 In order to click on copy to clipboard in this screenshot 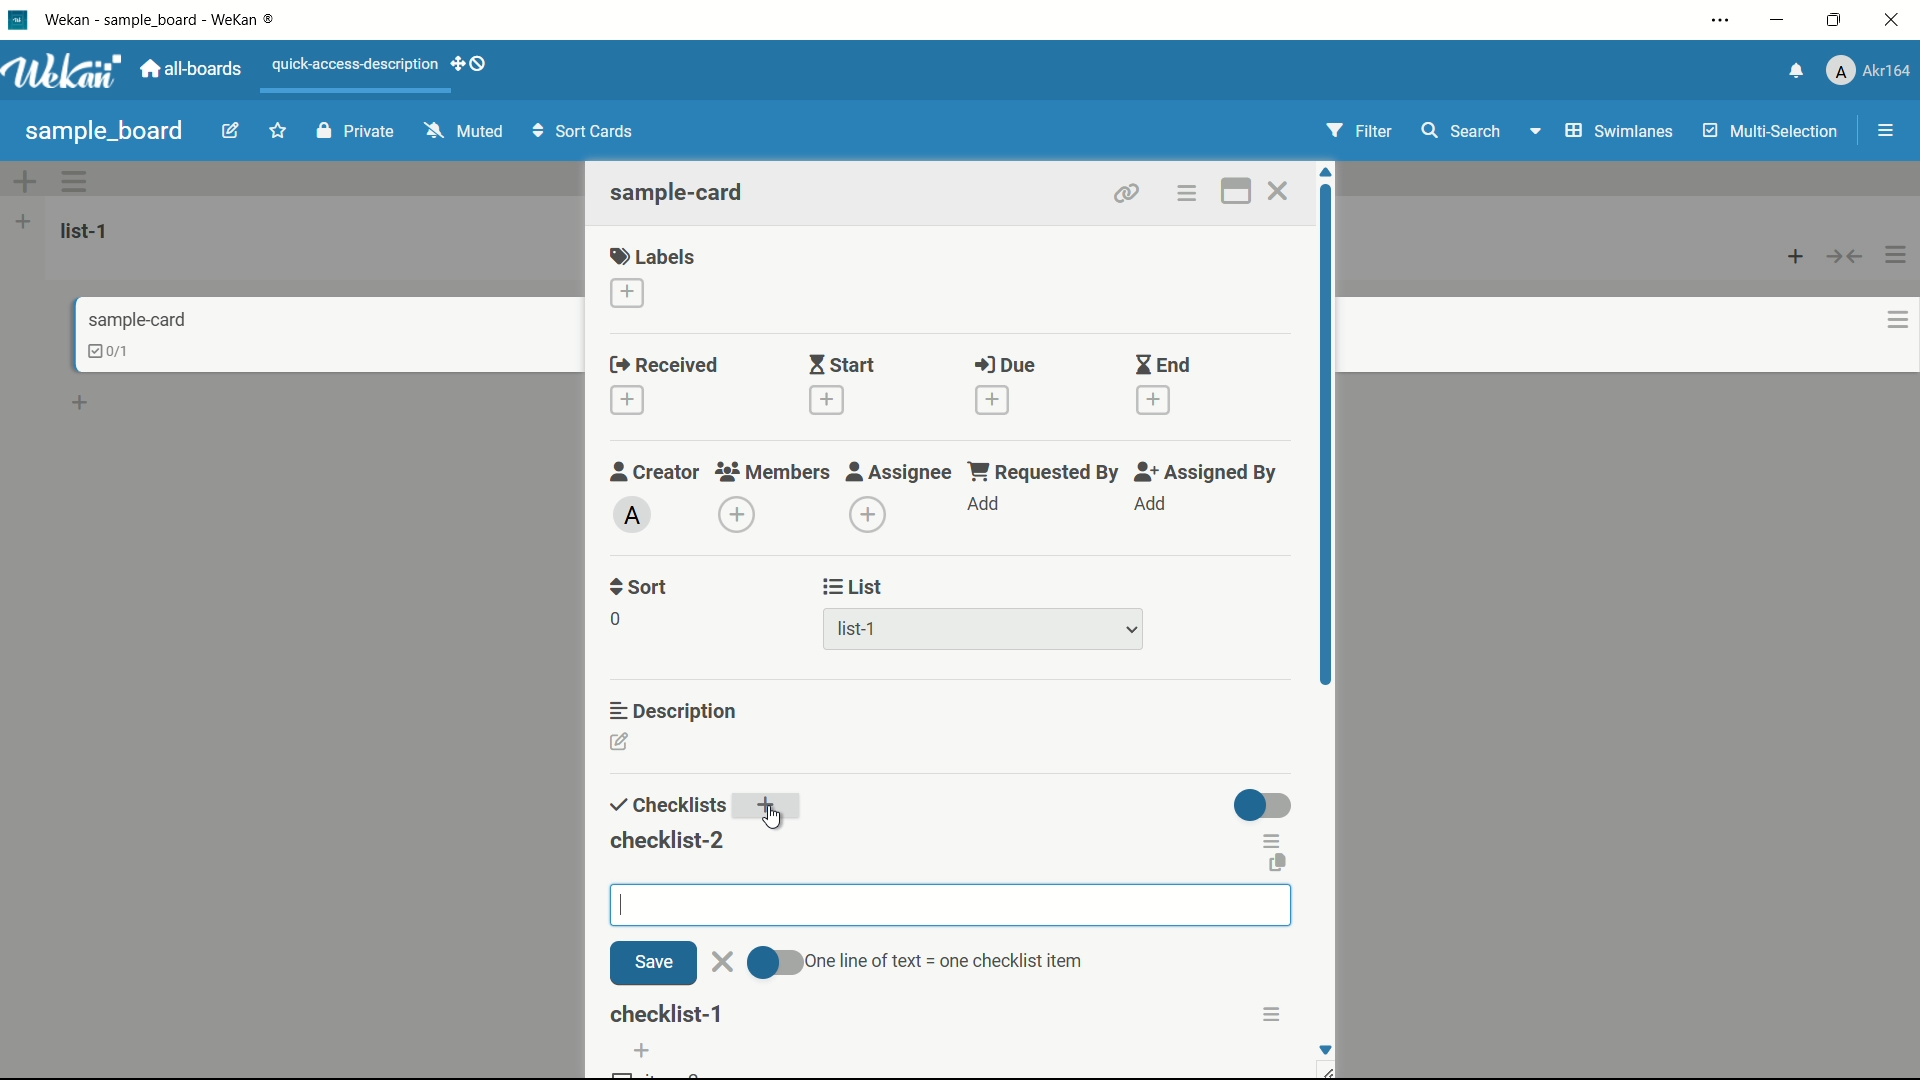, I will do `click(1276, 866)`.